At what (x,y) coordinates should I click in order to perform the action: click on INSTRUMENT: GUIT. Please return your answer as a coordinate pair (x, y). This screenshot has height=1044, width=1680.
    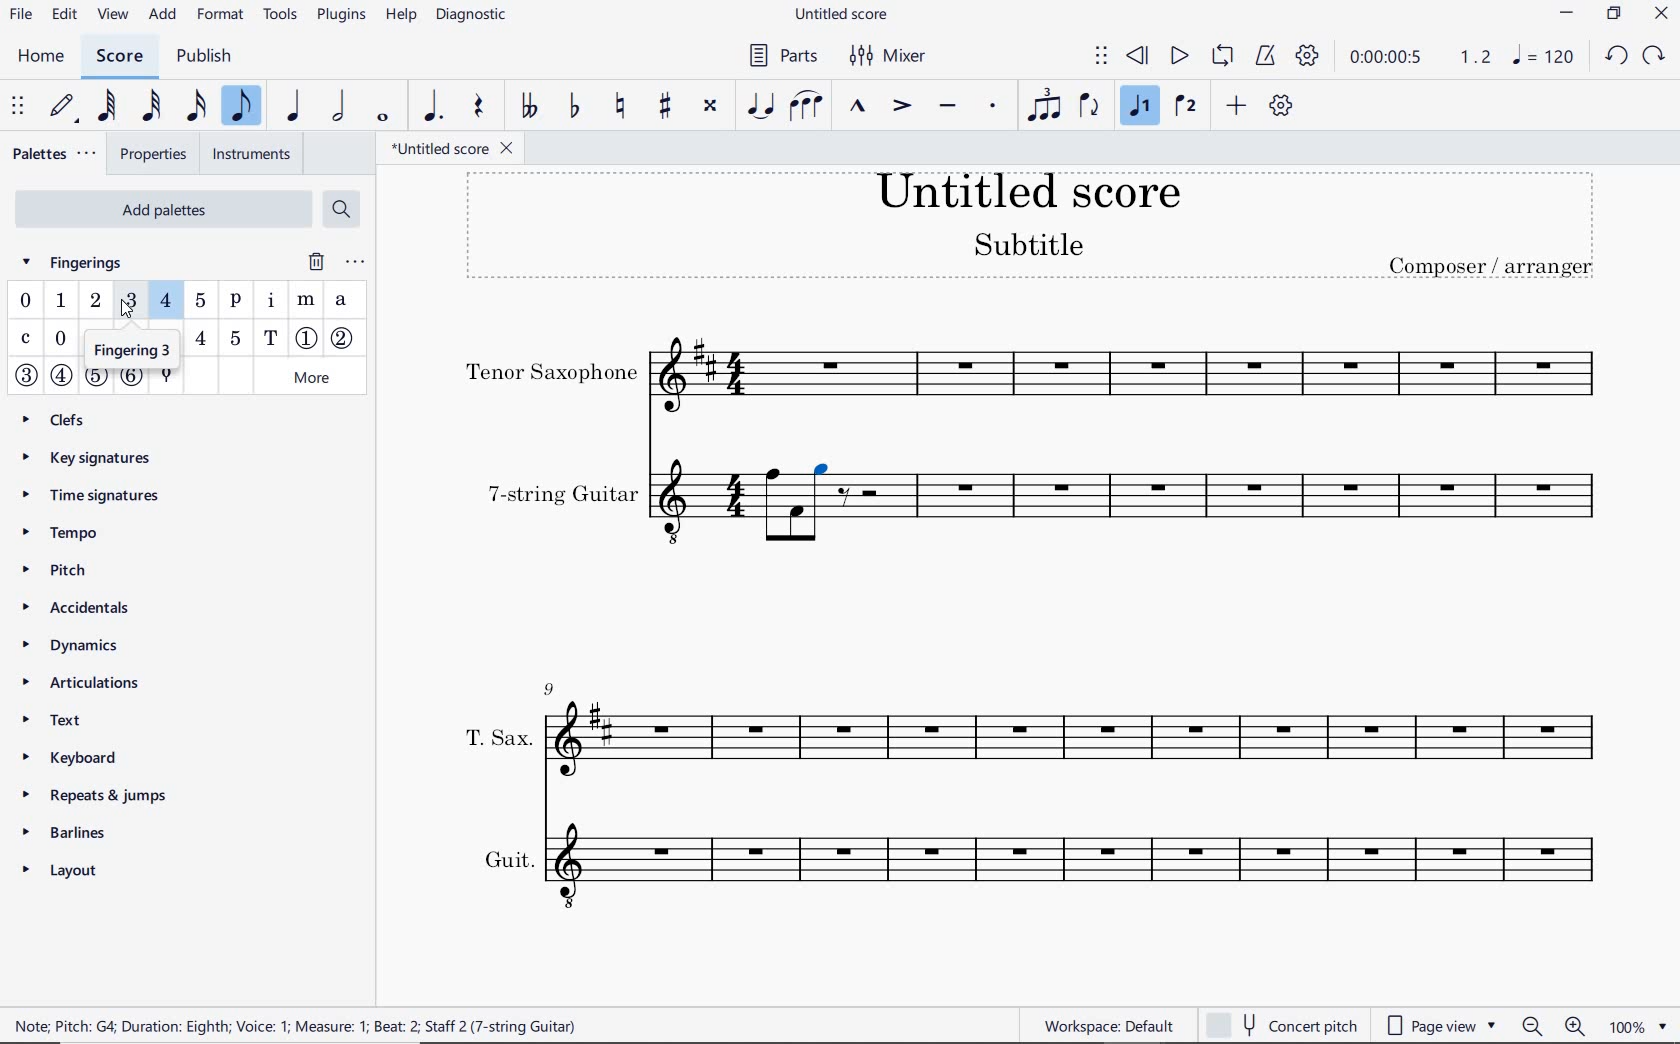
    Looking at the image, I should click on (1030, 862).